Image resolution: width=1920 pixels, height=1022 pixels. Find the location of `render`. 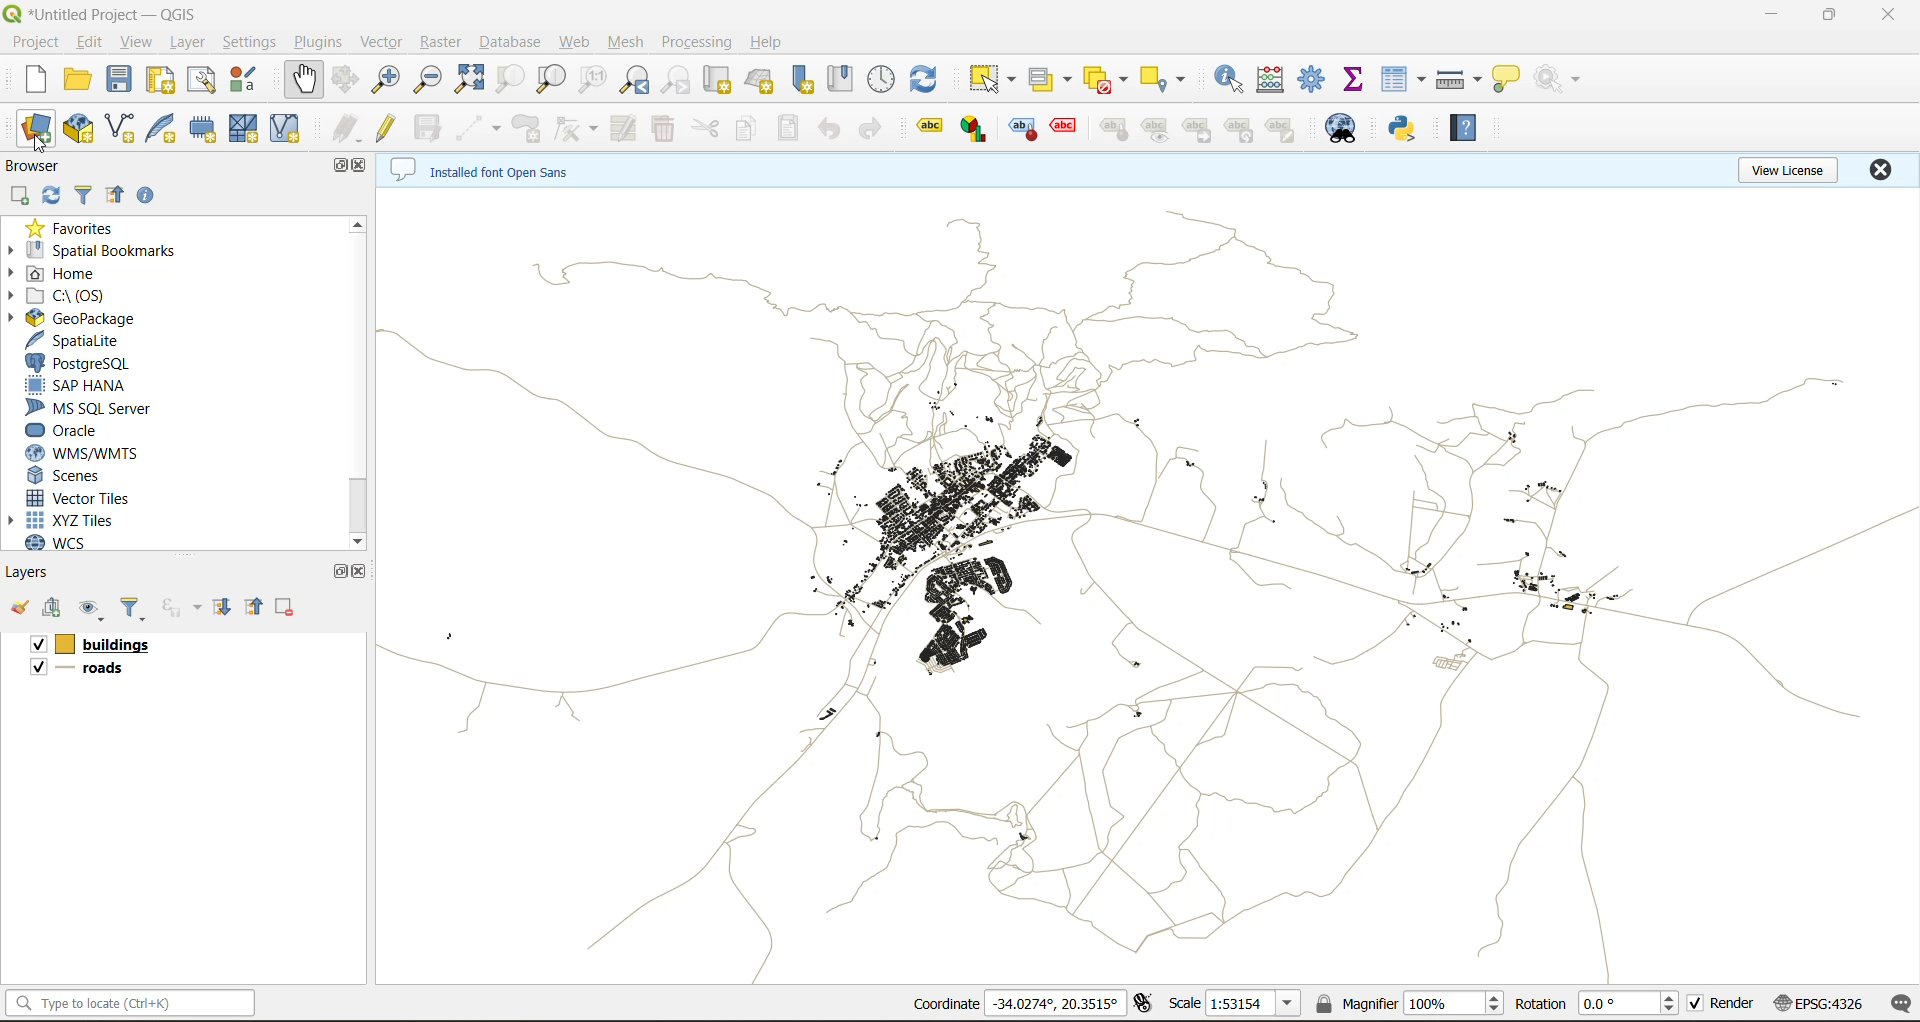

render is located at coordinates (1734, 1003).